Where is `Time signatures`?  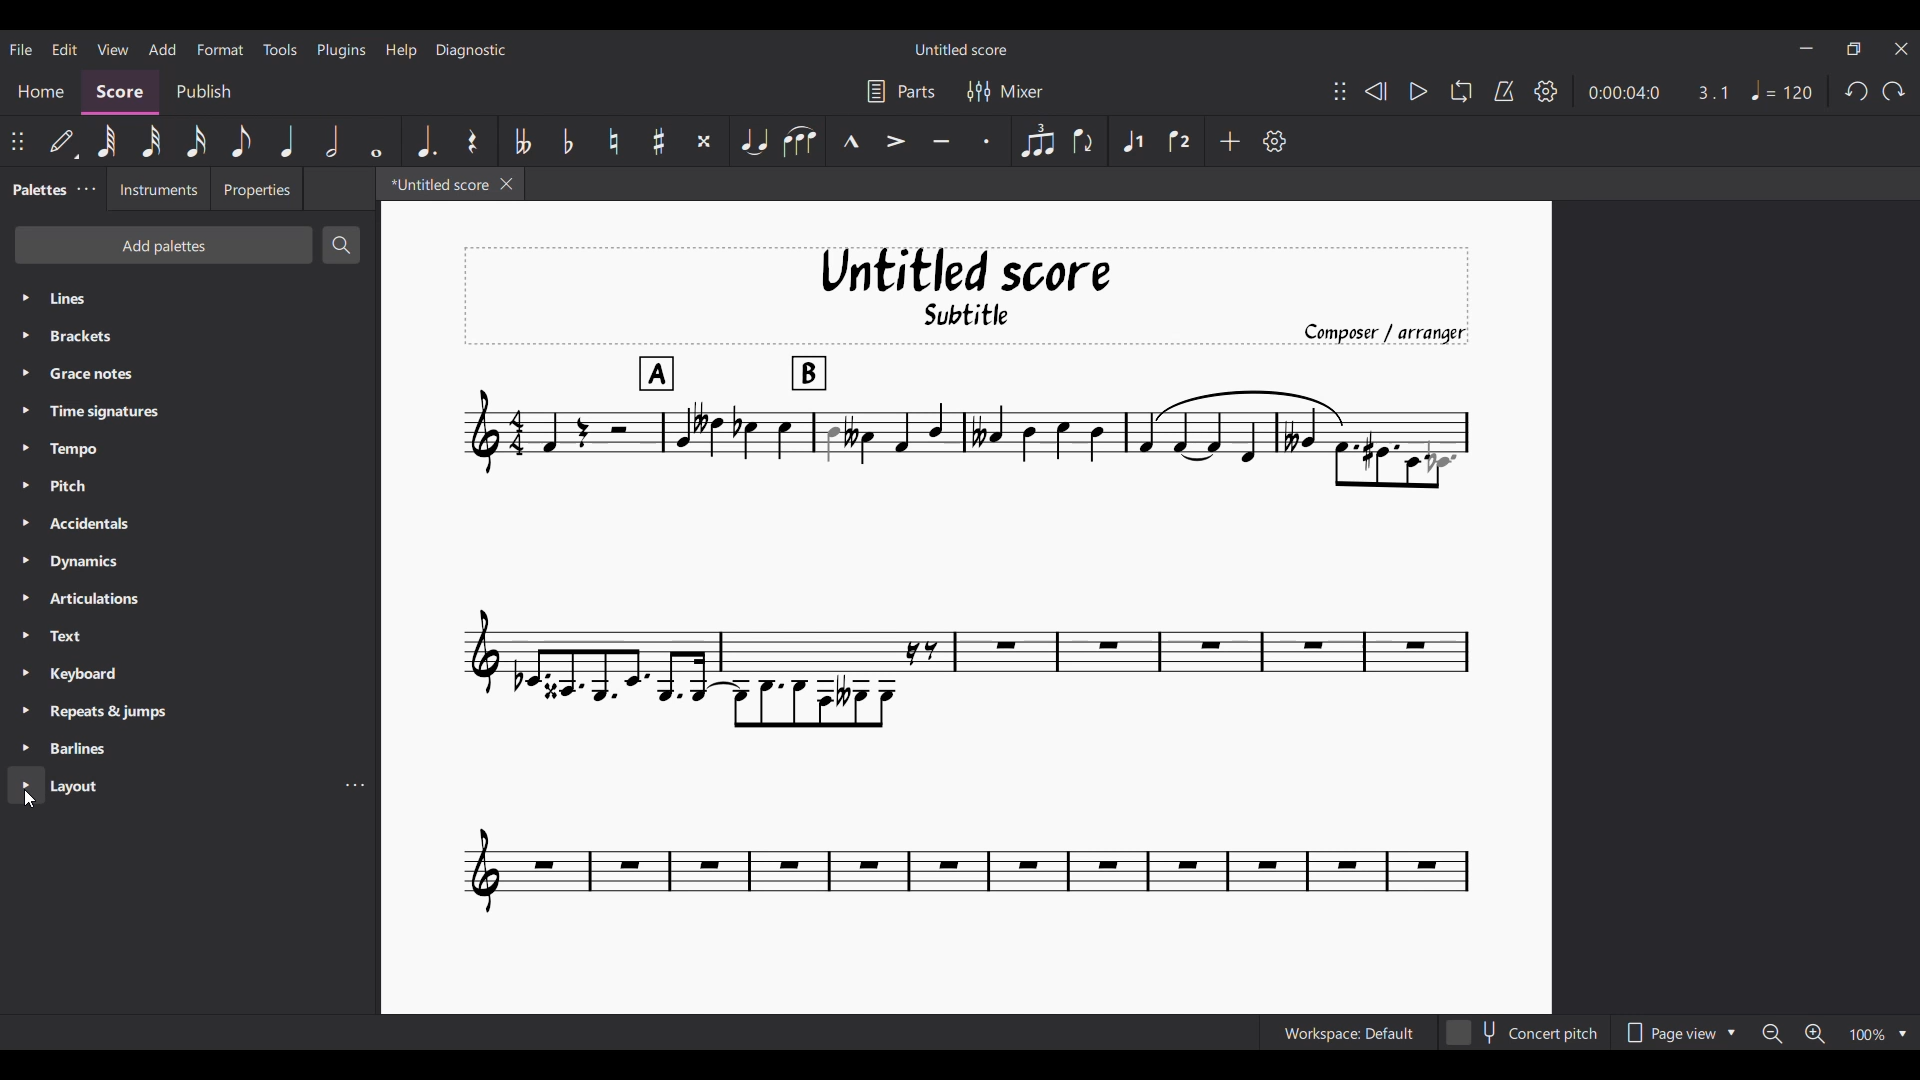 Time signatures is located at coordinates (191, 411).